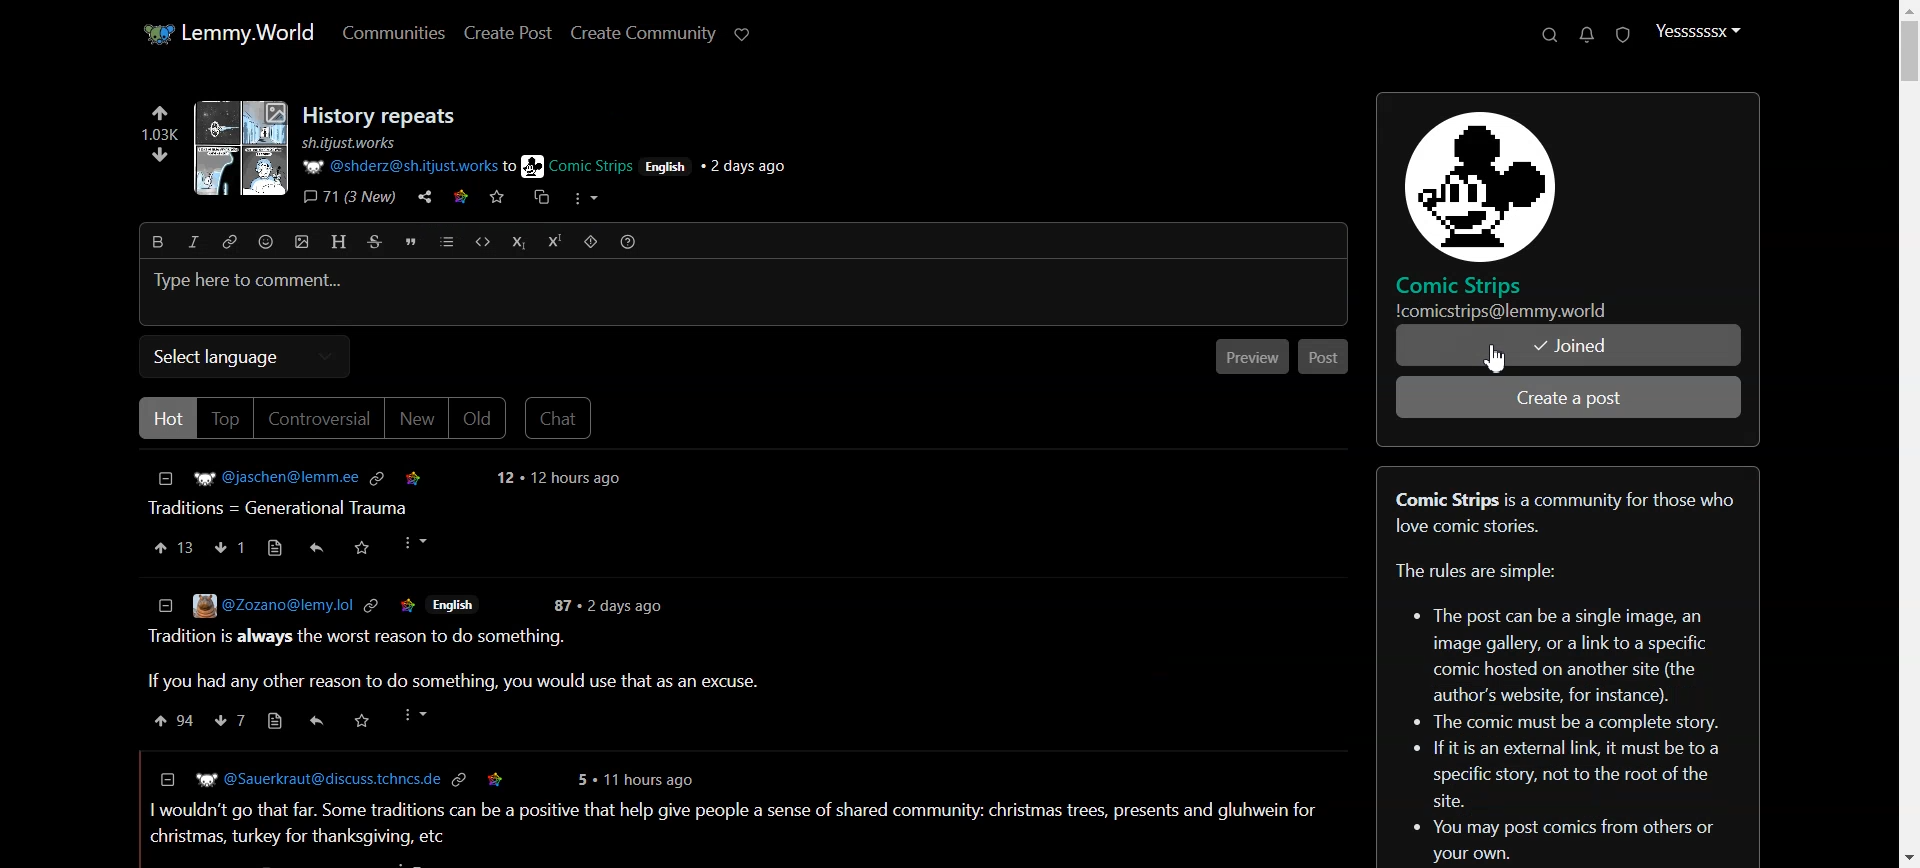 The width and height of the screenshot is (1920, 868). Describe the element at coordinates (1624, 35) in the screenshot. I see `Unread Report` at that location.